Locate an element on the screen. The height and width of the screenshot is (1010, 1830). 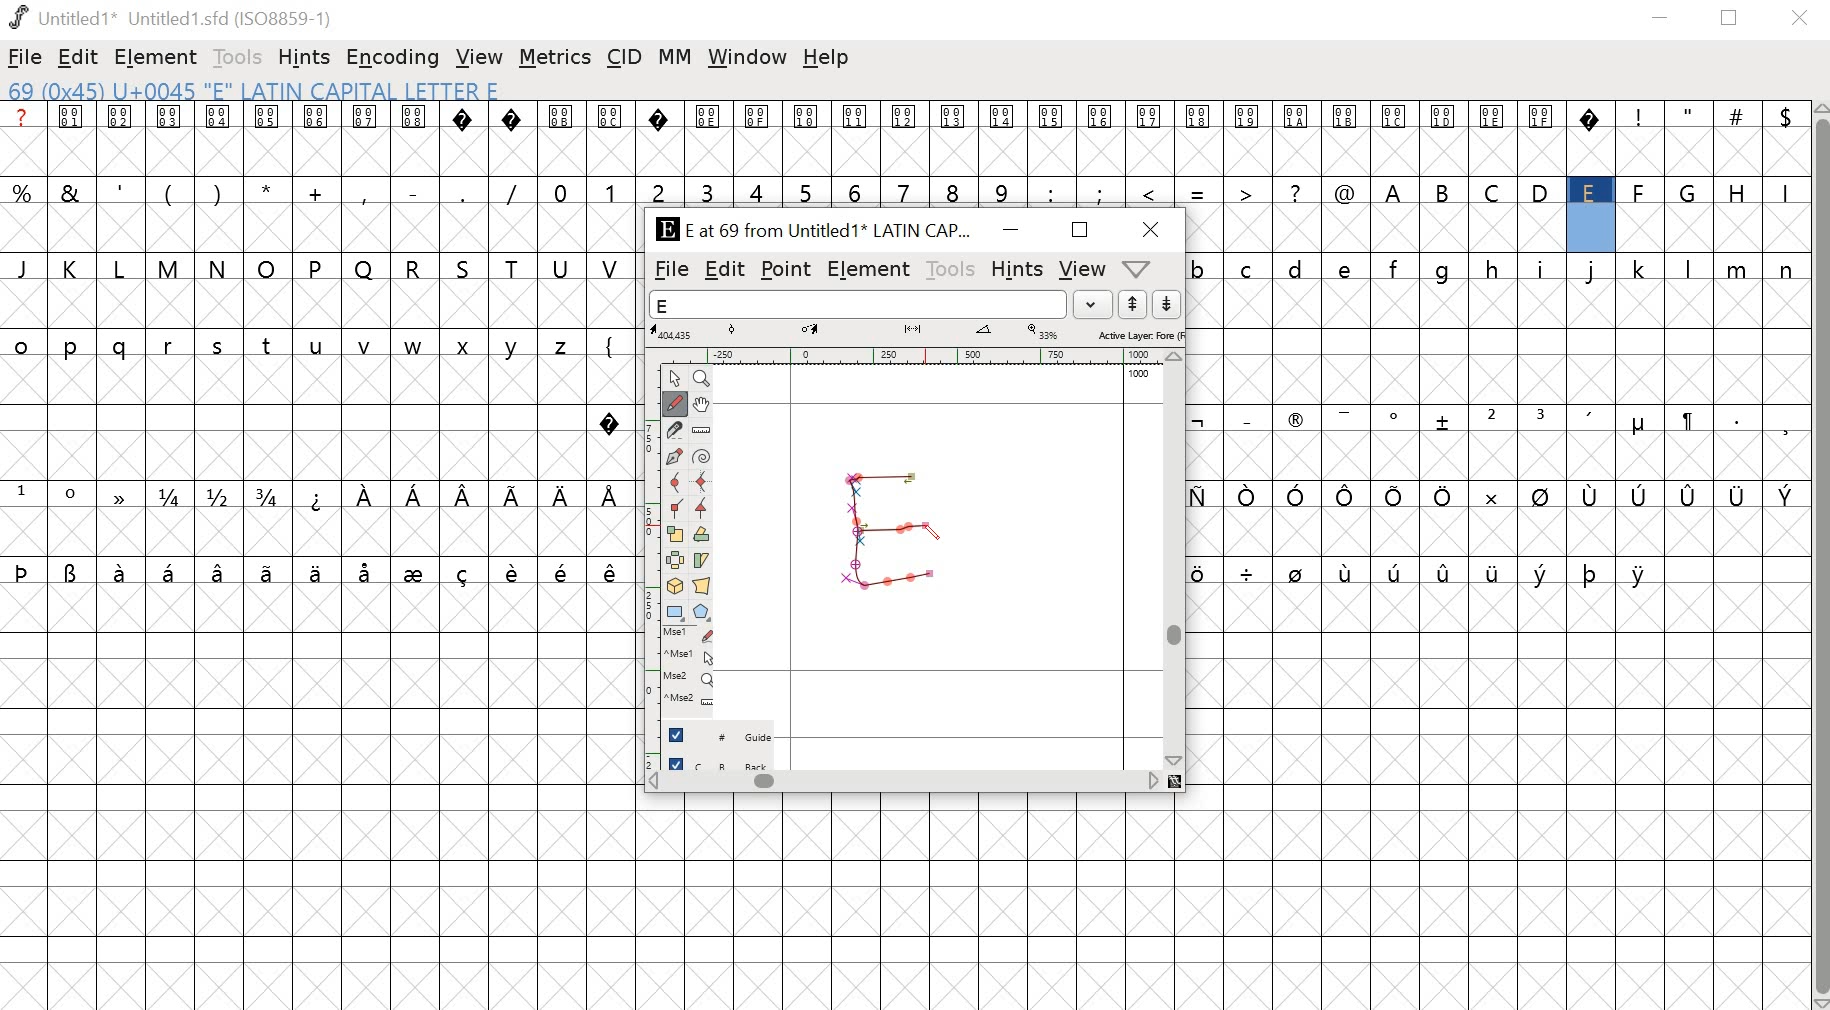
Pen is located at coordinates (676, 456).